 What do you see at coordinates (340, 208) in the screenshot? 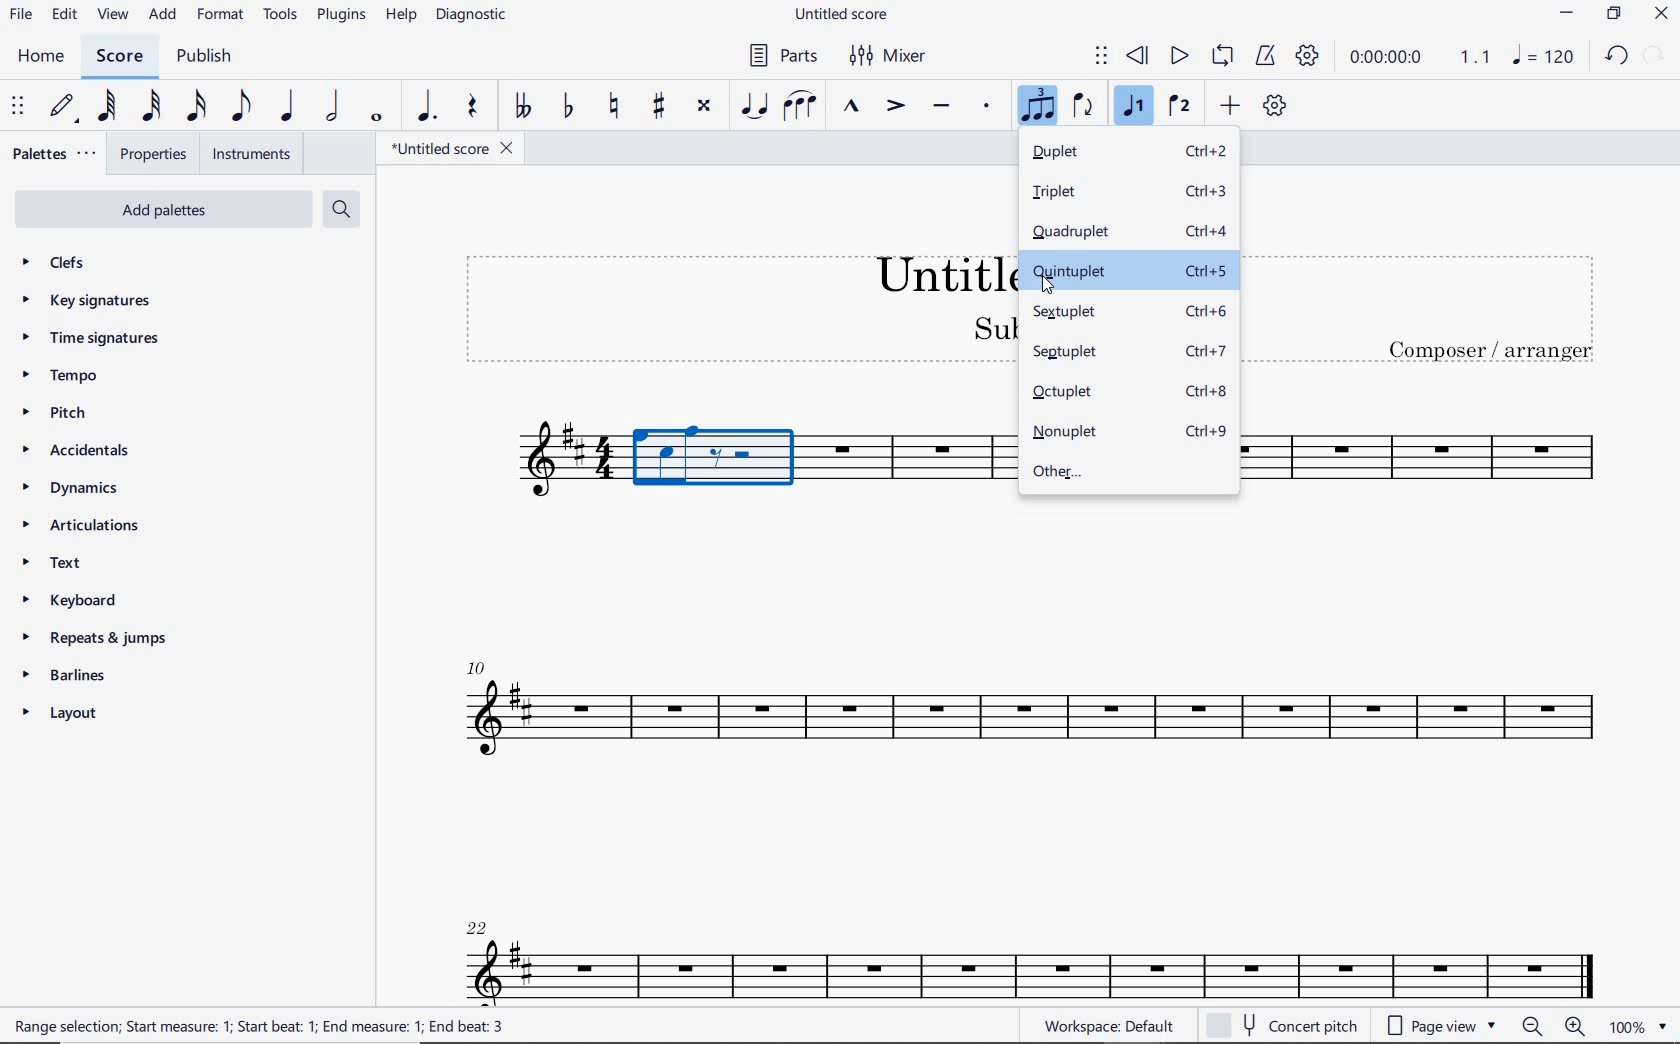
I see `SEARCH PALETTES` at bounding box center [340, 208].